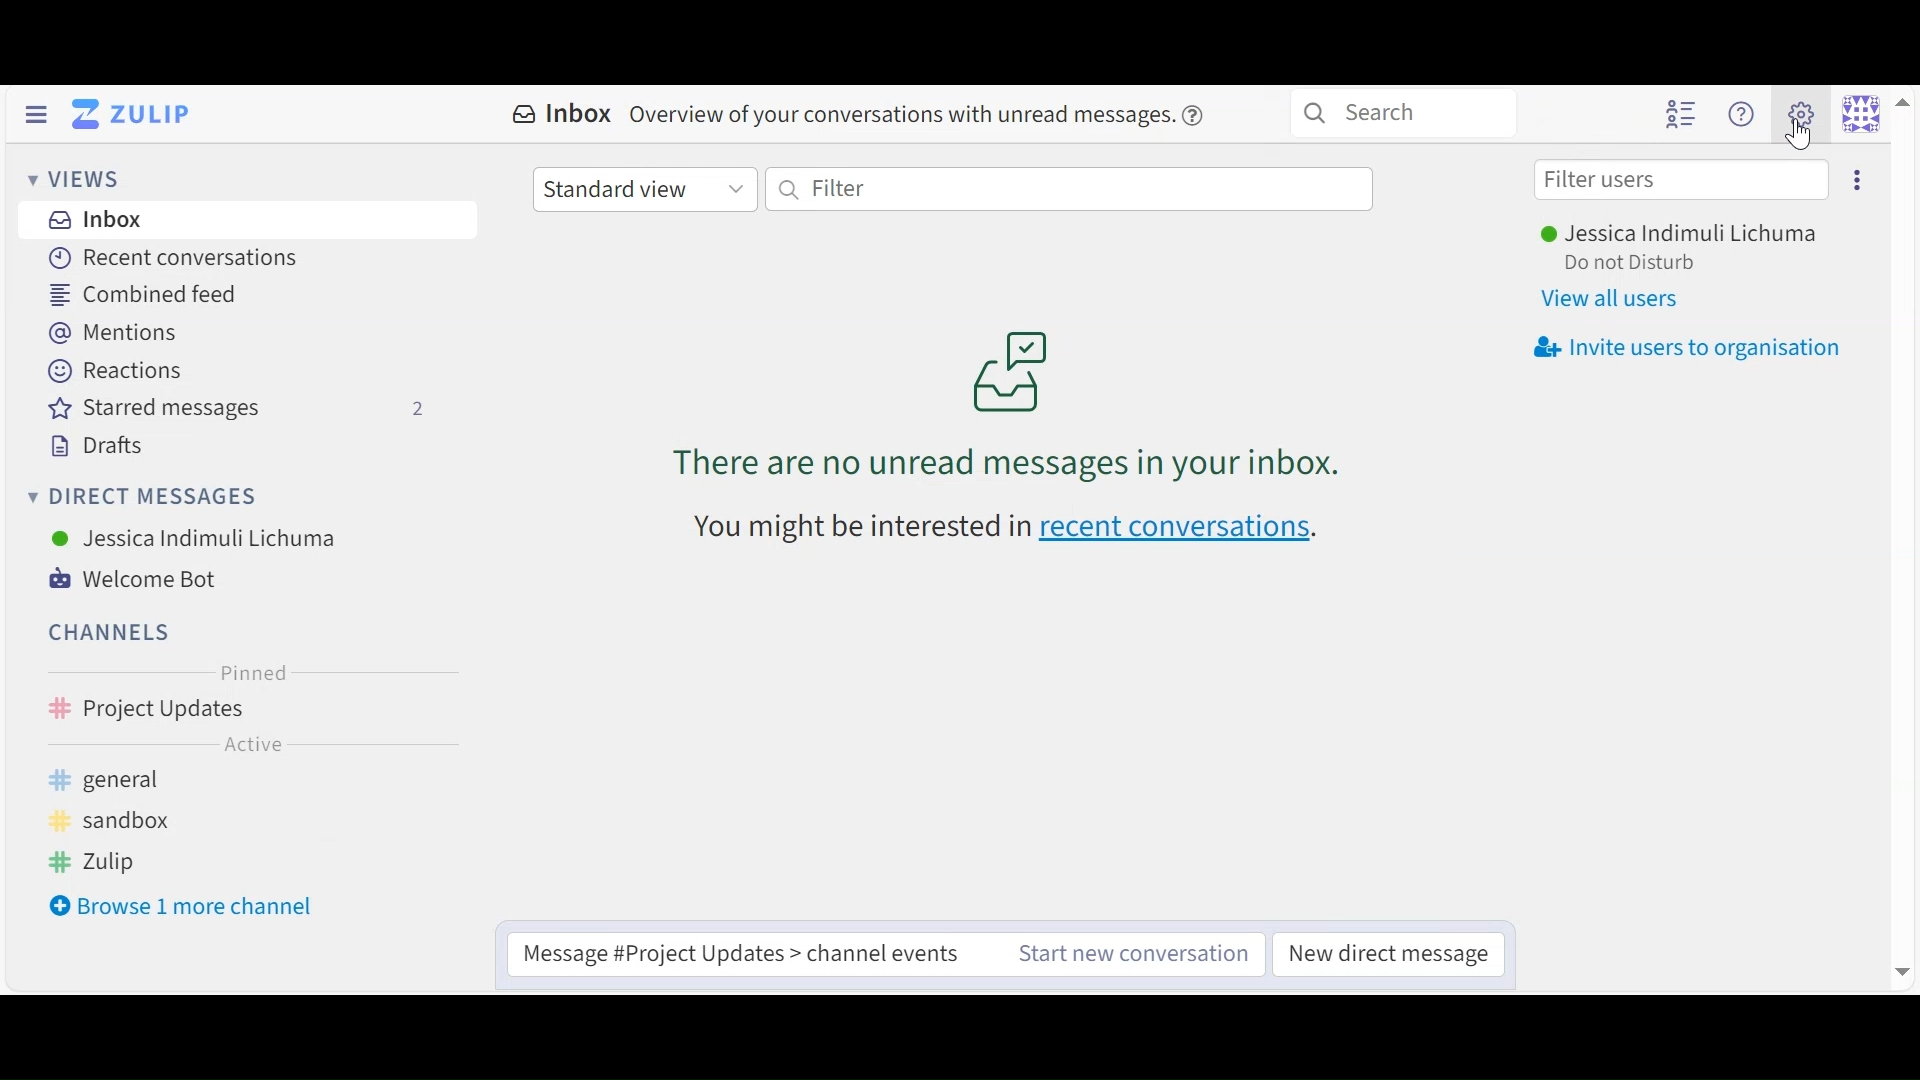 The image size is (1920, 1080). Describe the element at coordinates (1611, 296) in the screenshot. I see `View all users` at that location.